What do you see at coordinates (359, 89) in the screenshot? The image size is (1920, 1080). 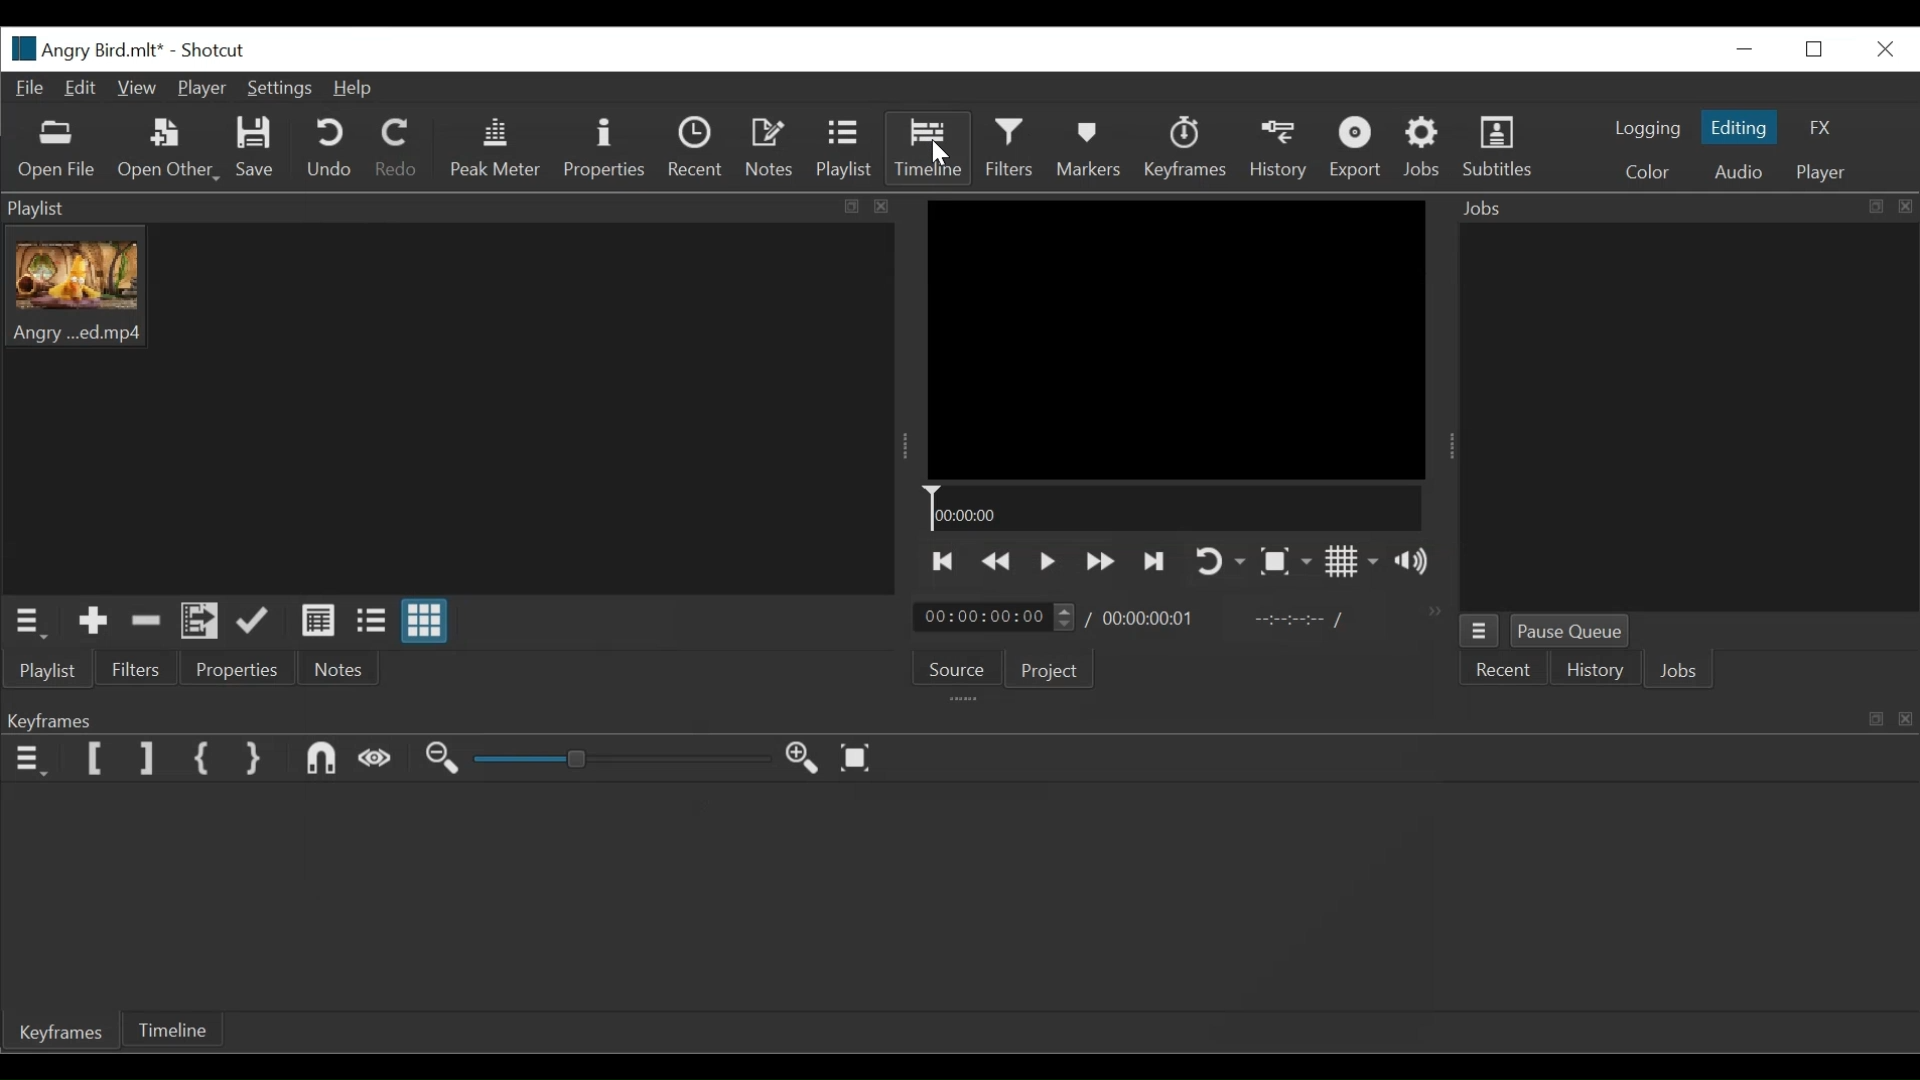 I see `Help` at bounding box center [359, 89].